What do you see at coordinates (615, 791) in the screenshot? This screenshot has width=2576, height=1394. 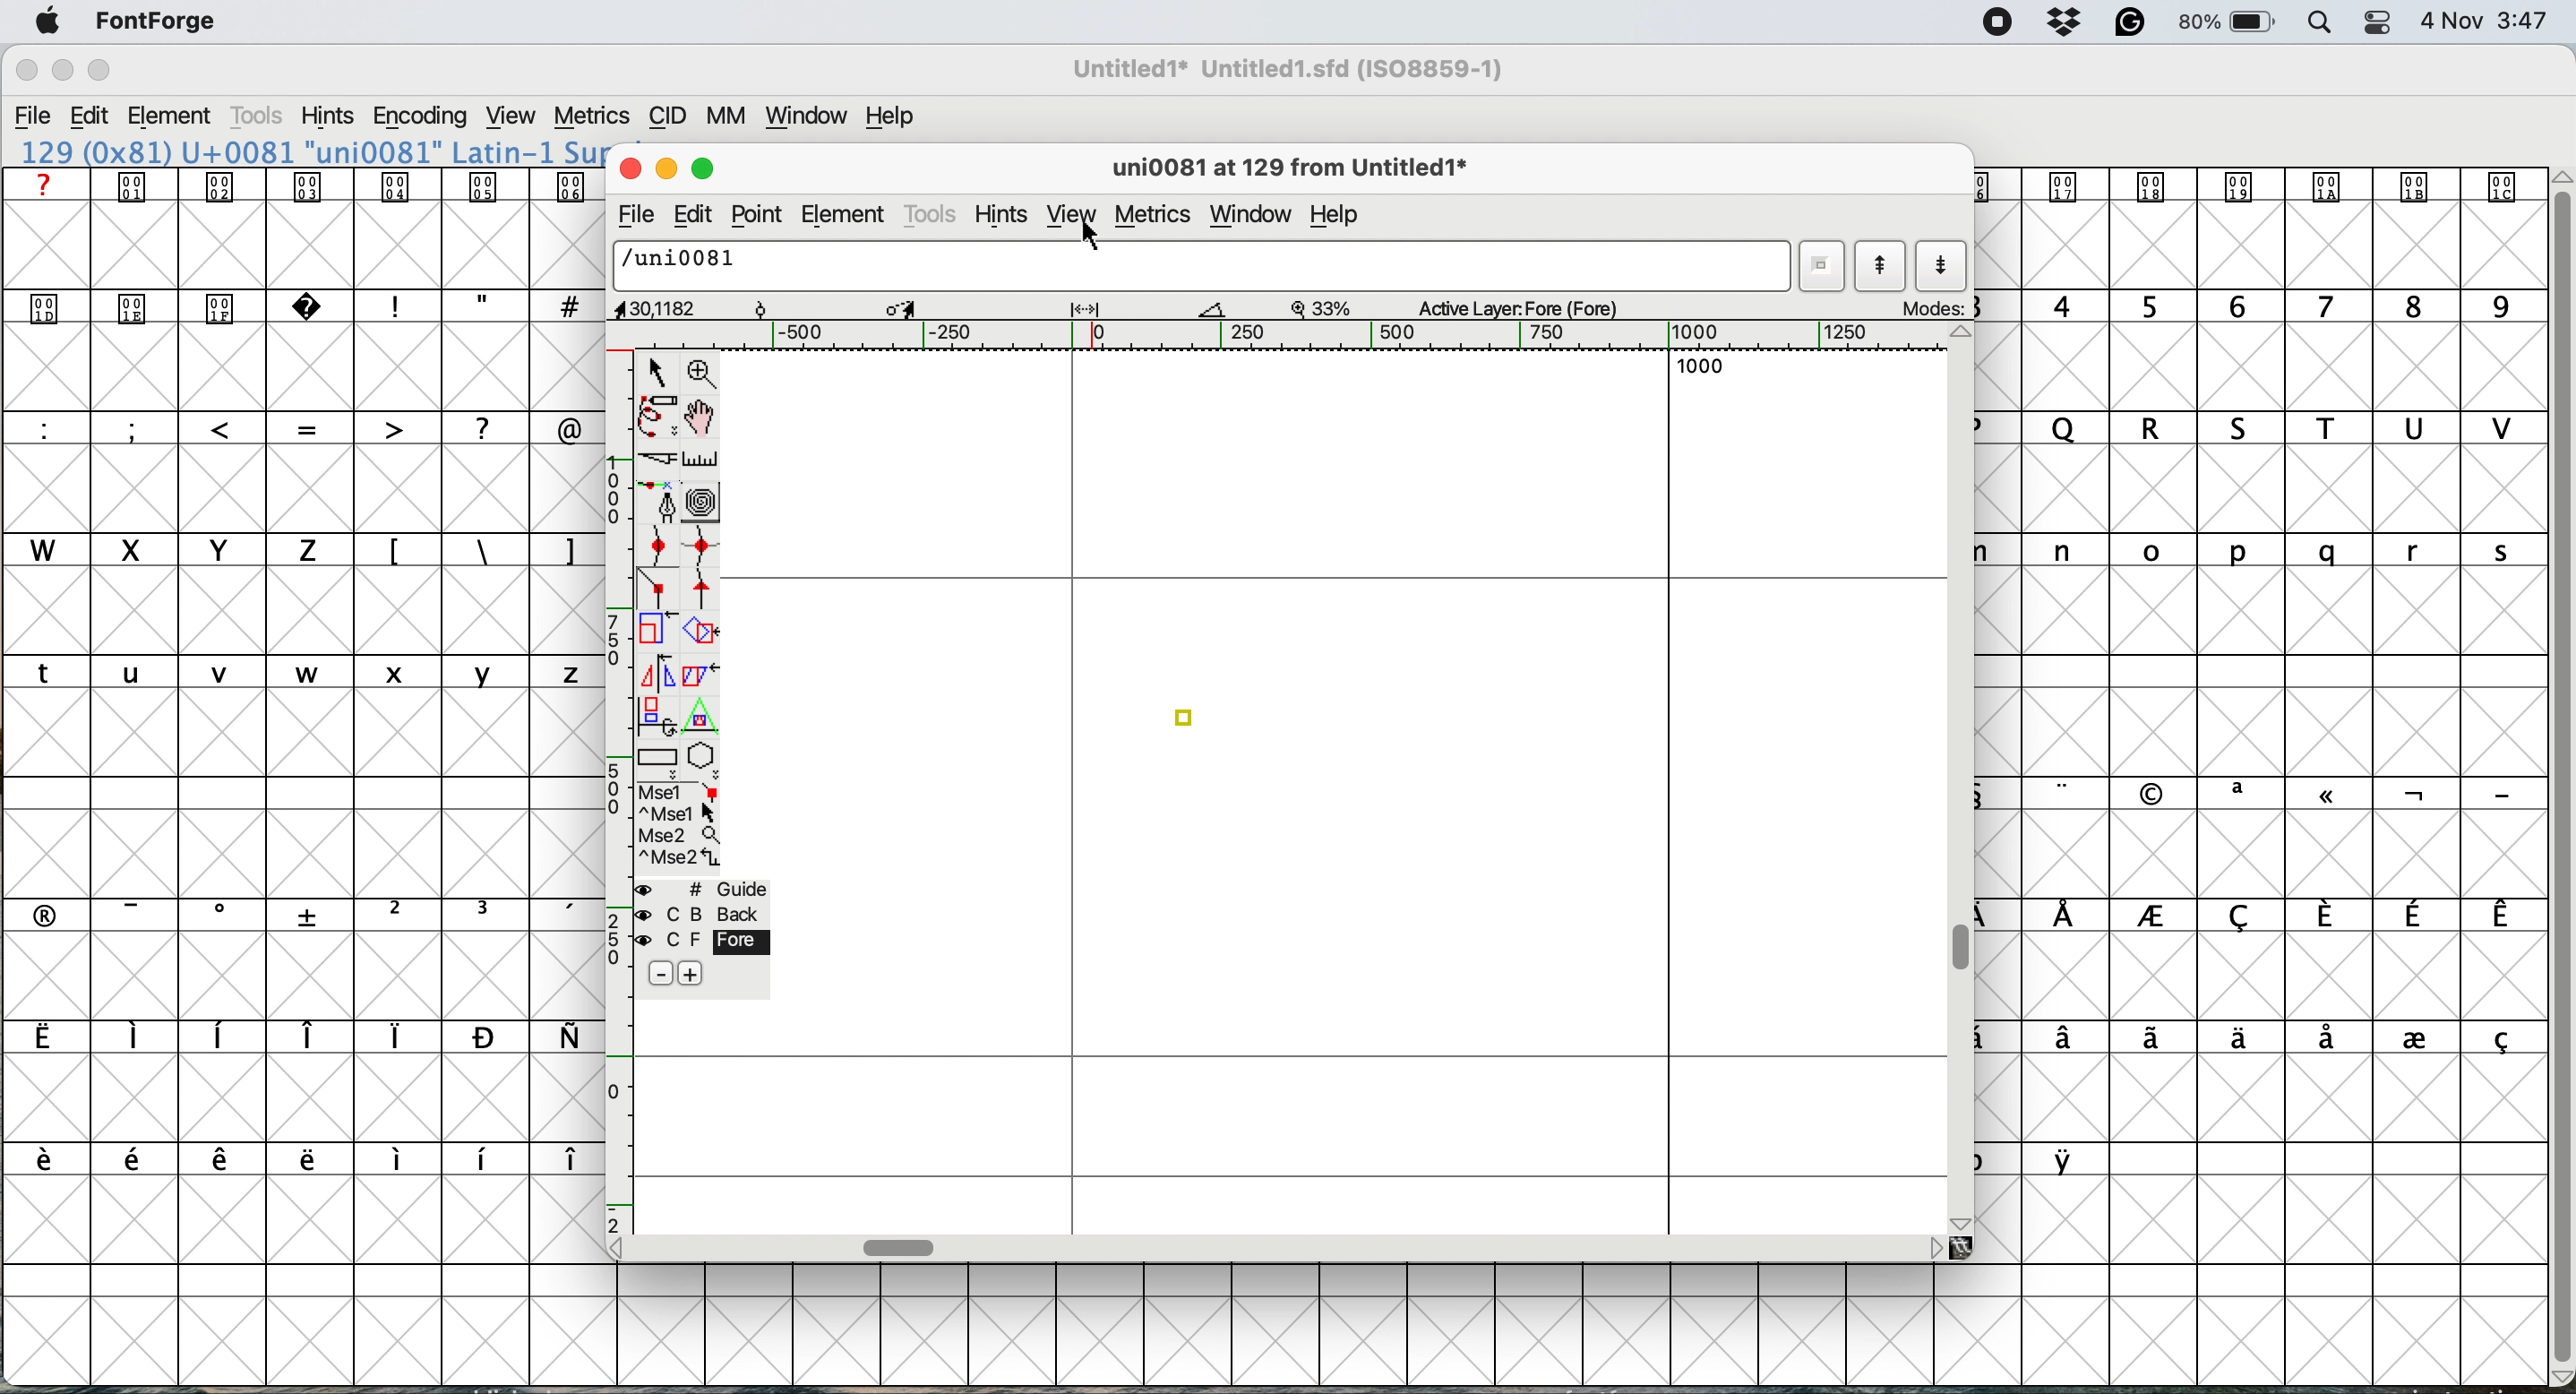 I see `vertical scale` at bounding box center [615, 791].